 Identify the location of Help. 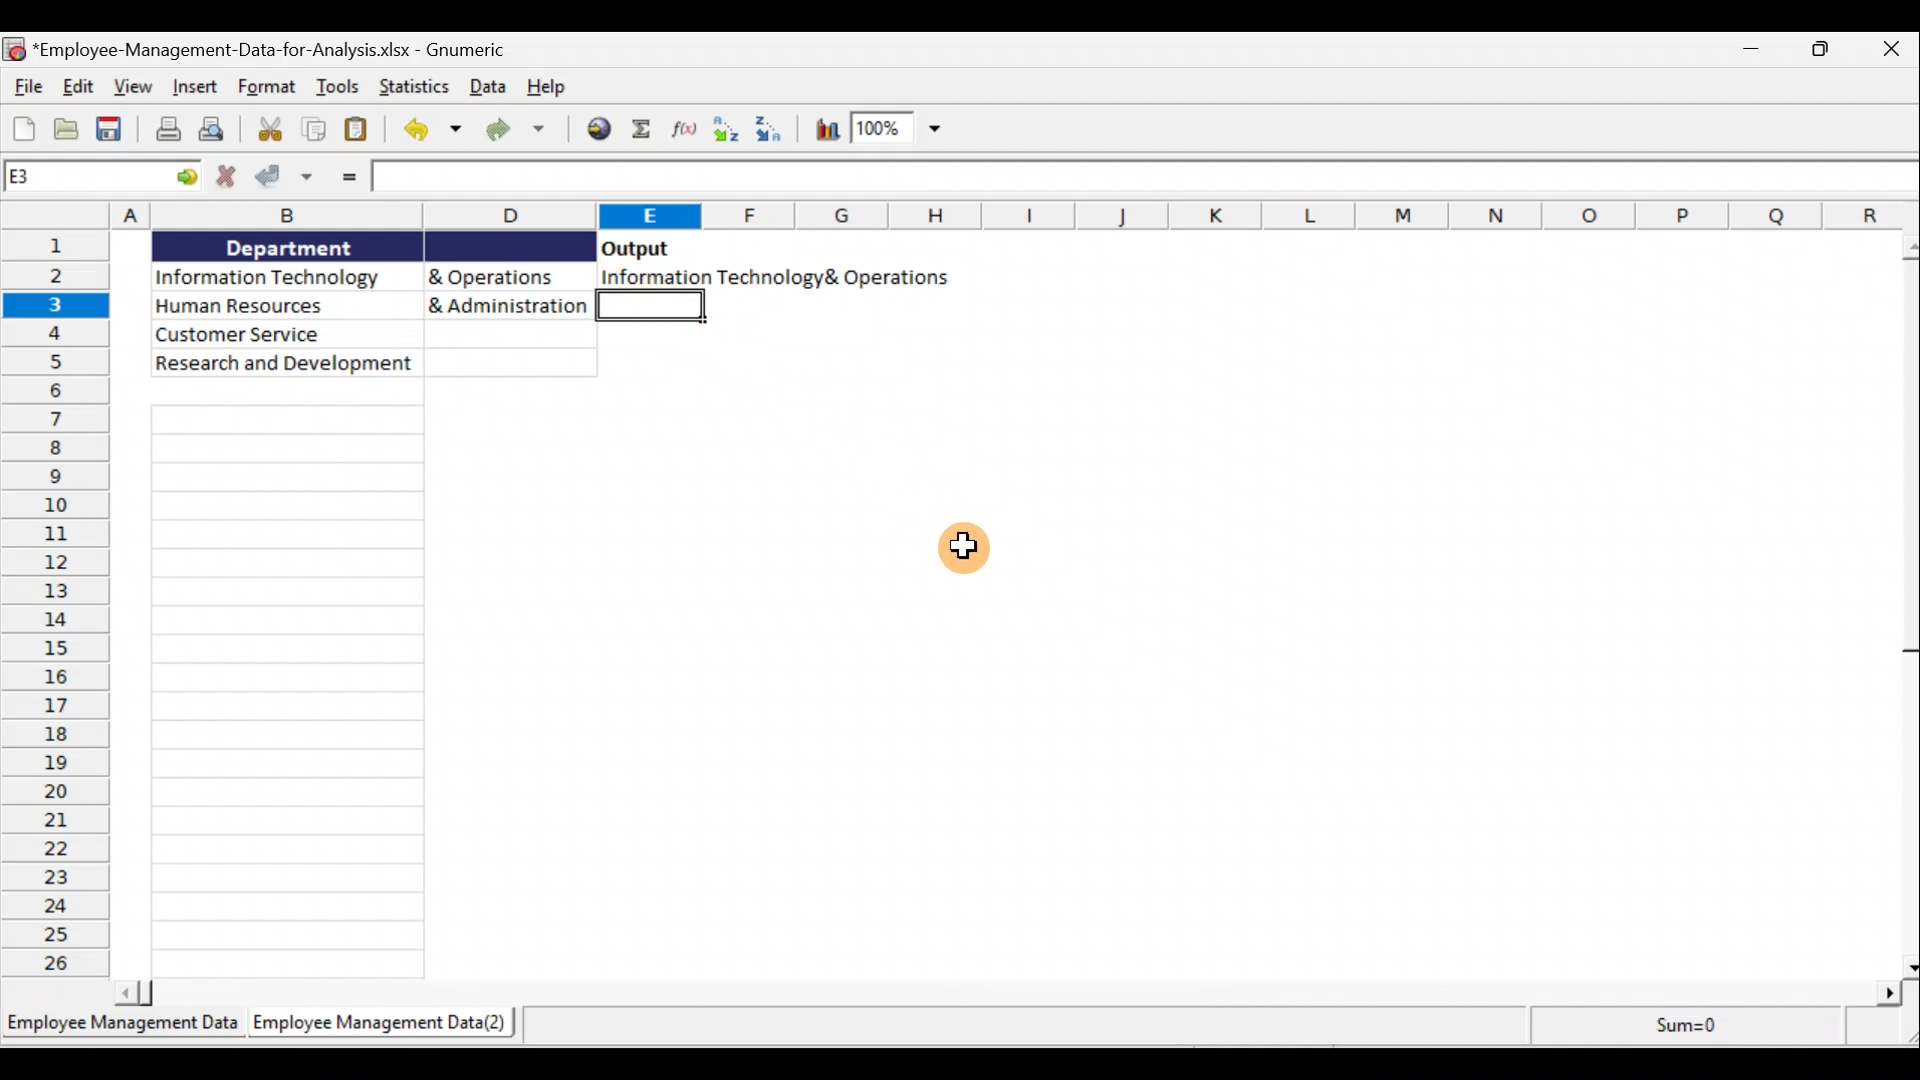
(543, 86).